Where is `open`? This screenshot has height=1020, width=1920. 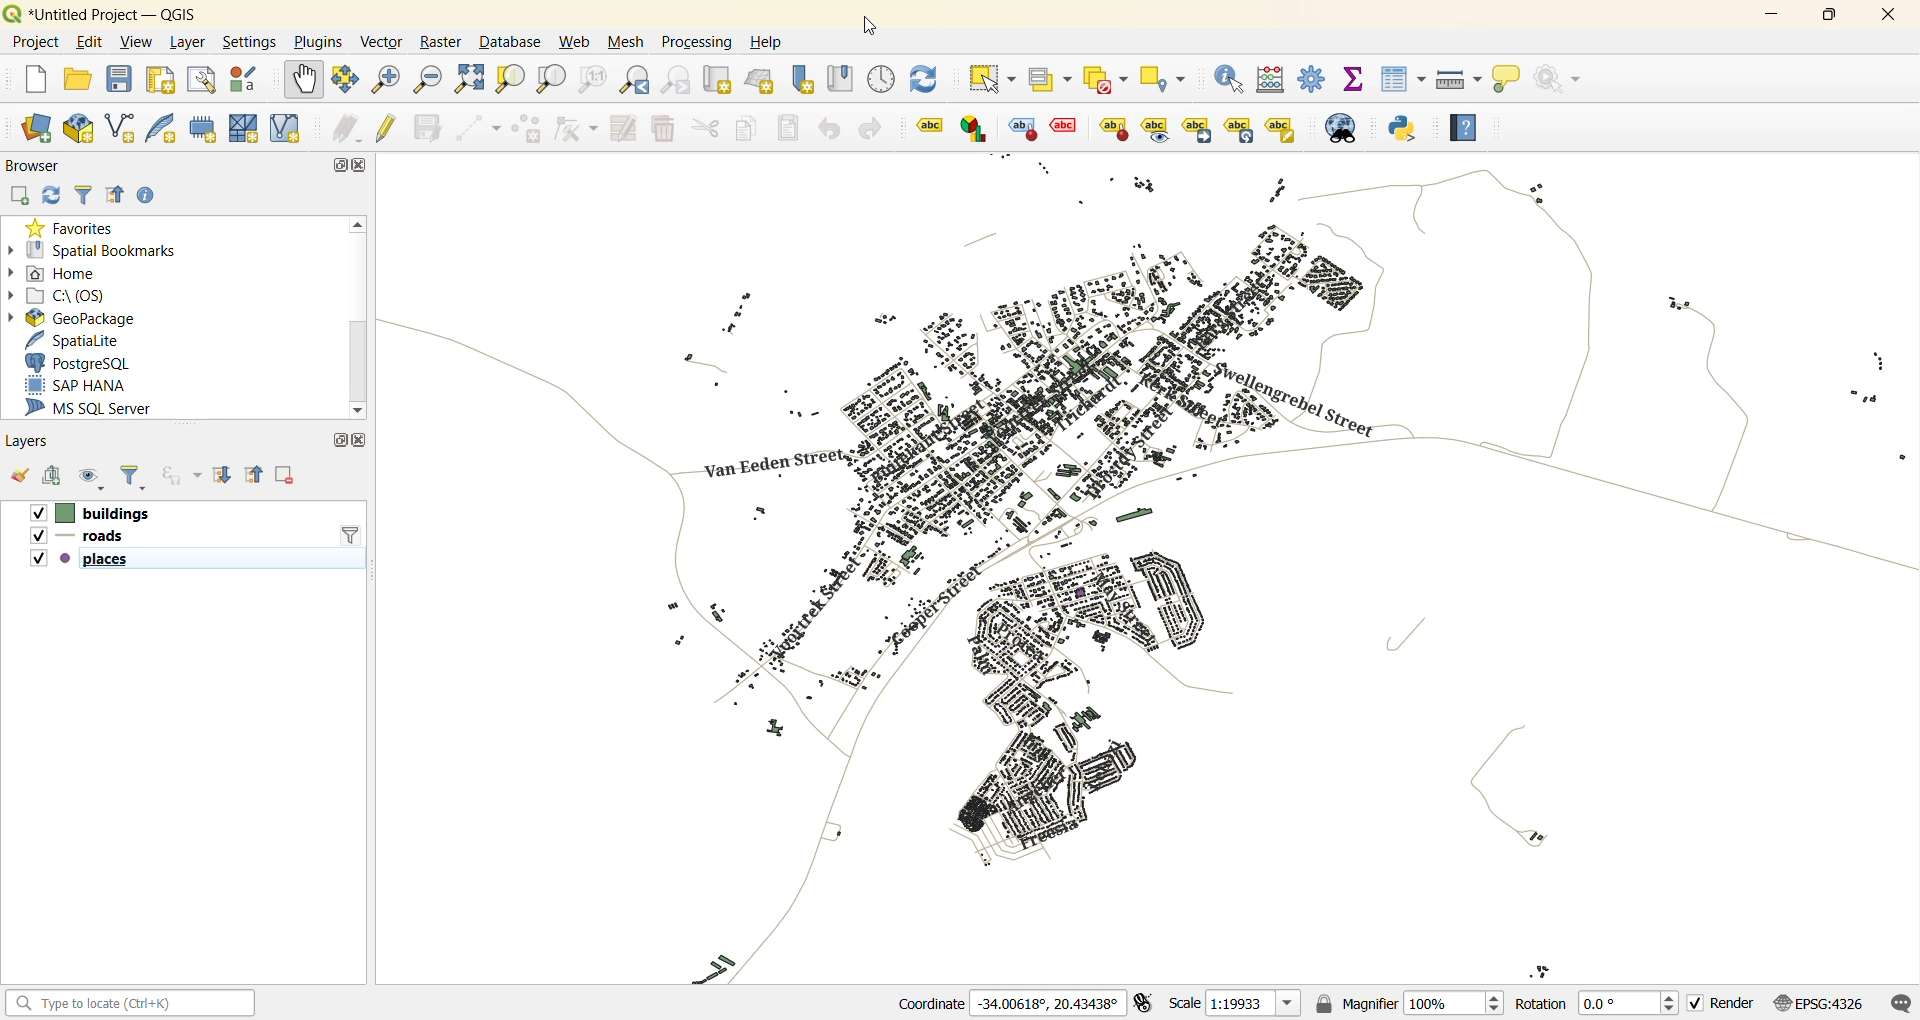 open is located at coordinates (80, 78).